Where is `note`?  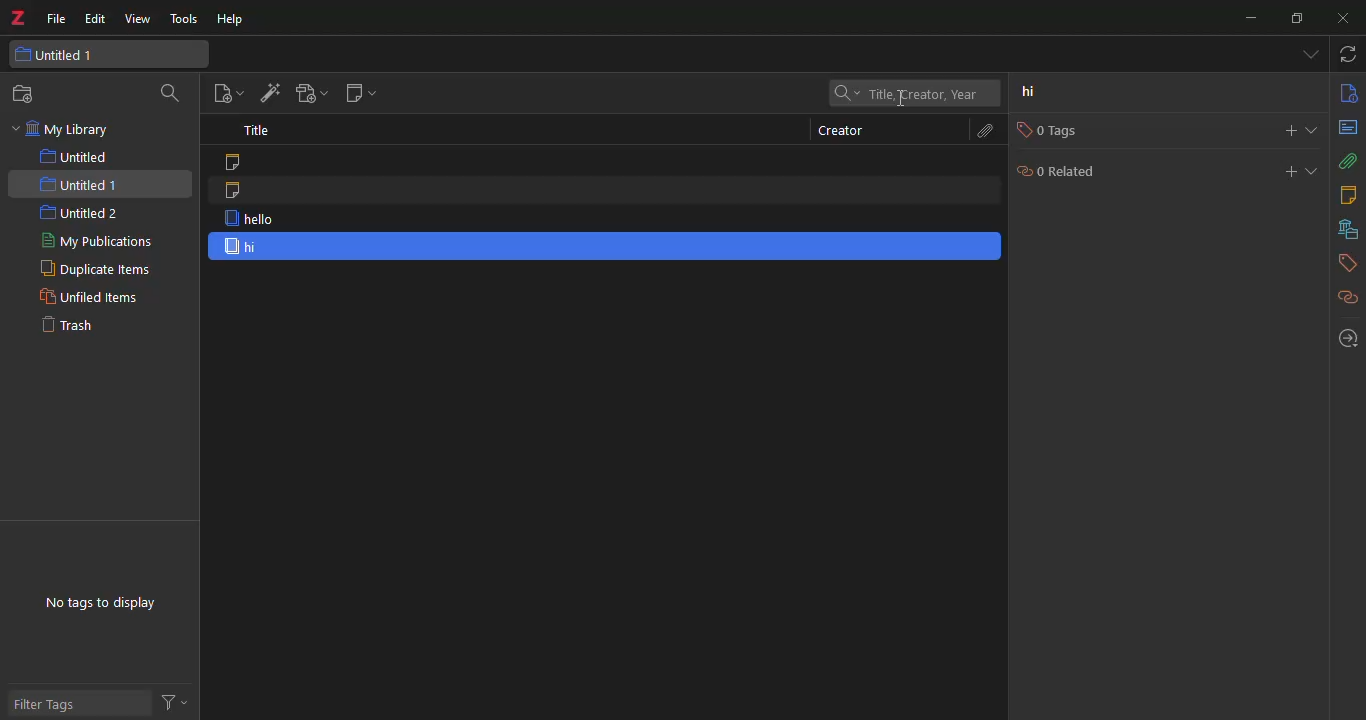 note is located at coordinates (242, 192).